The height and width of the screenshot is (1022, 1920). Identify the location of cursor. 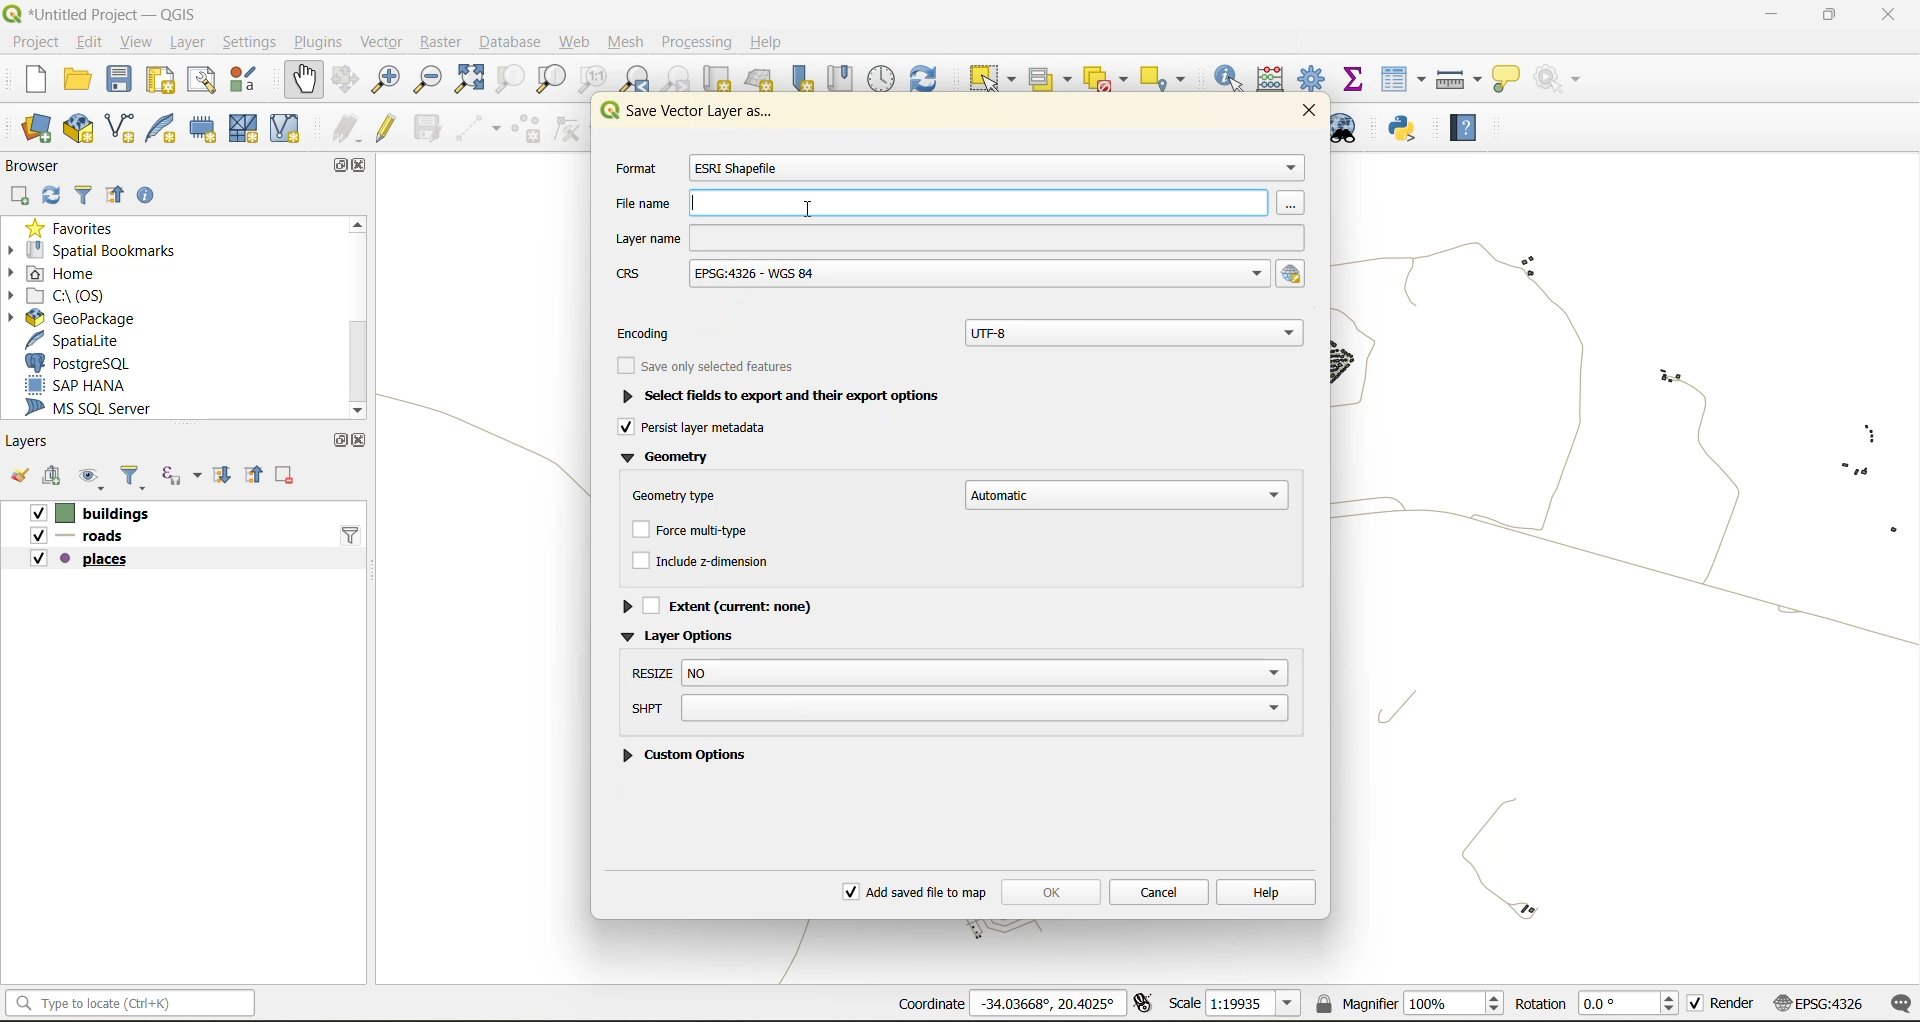
(807, 209).